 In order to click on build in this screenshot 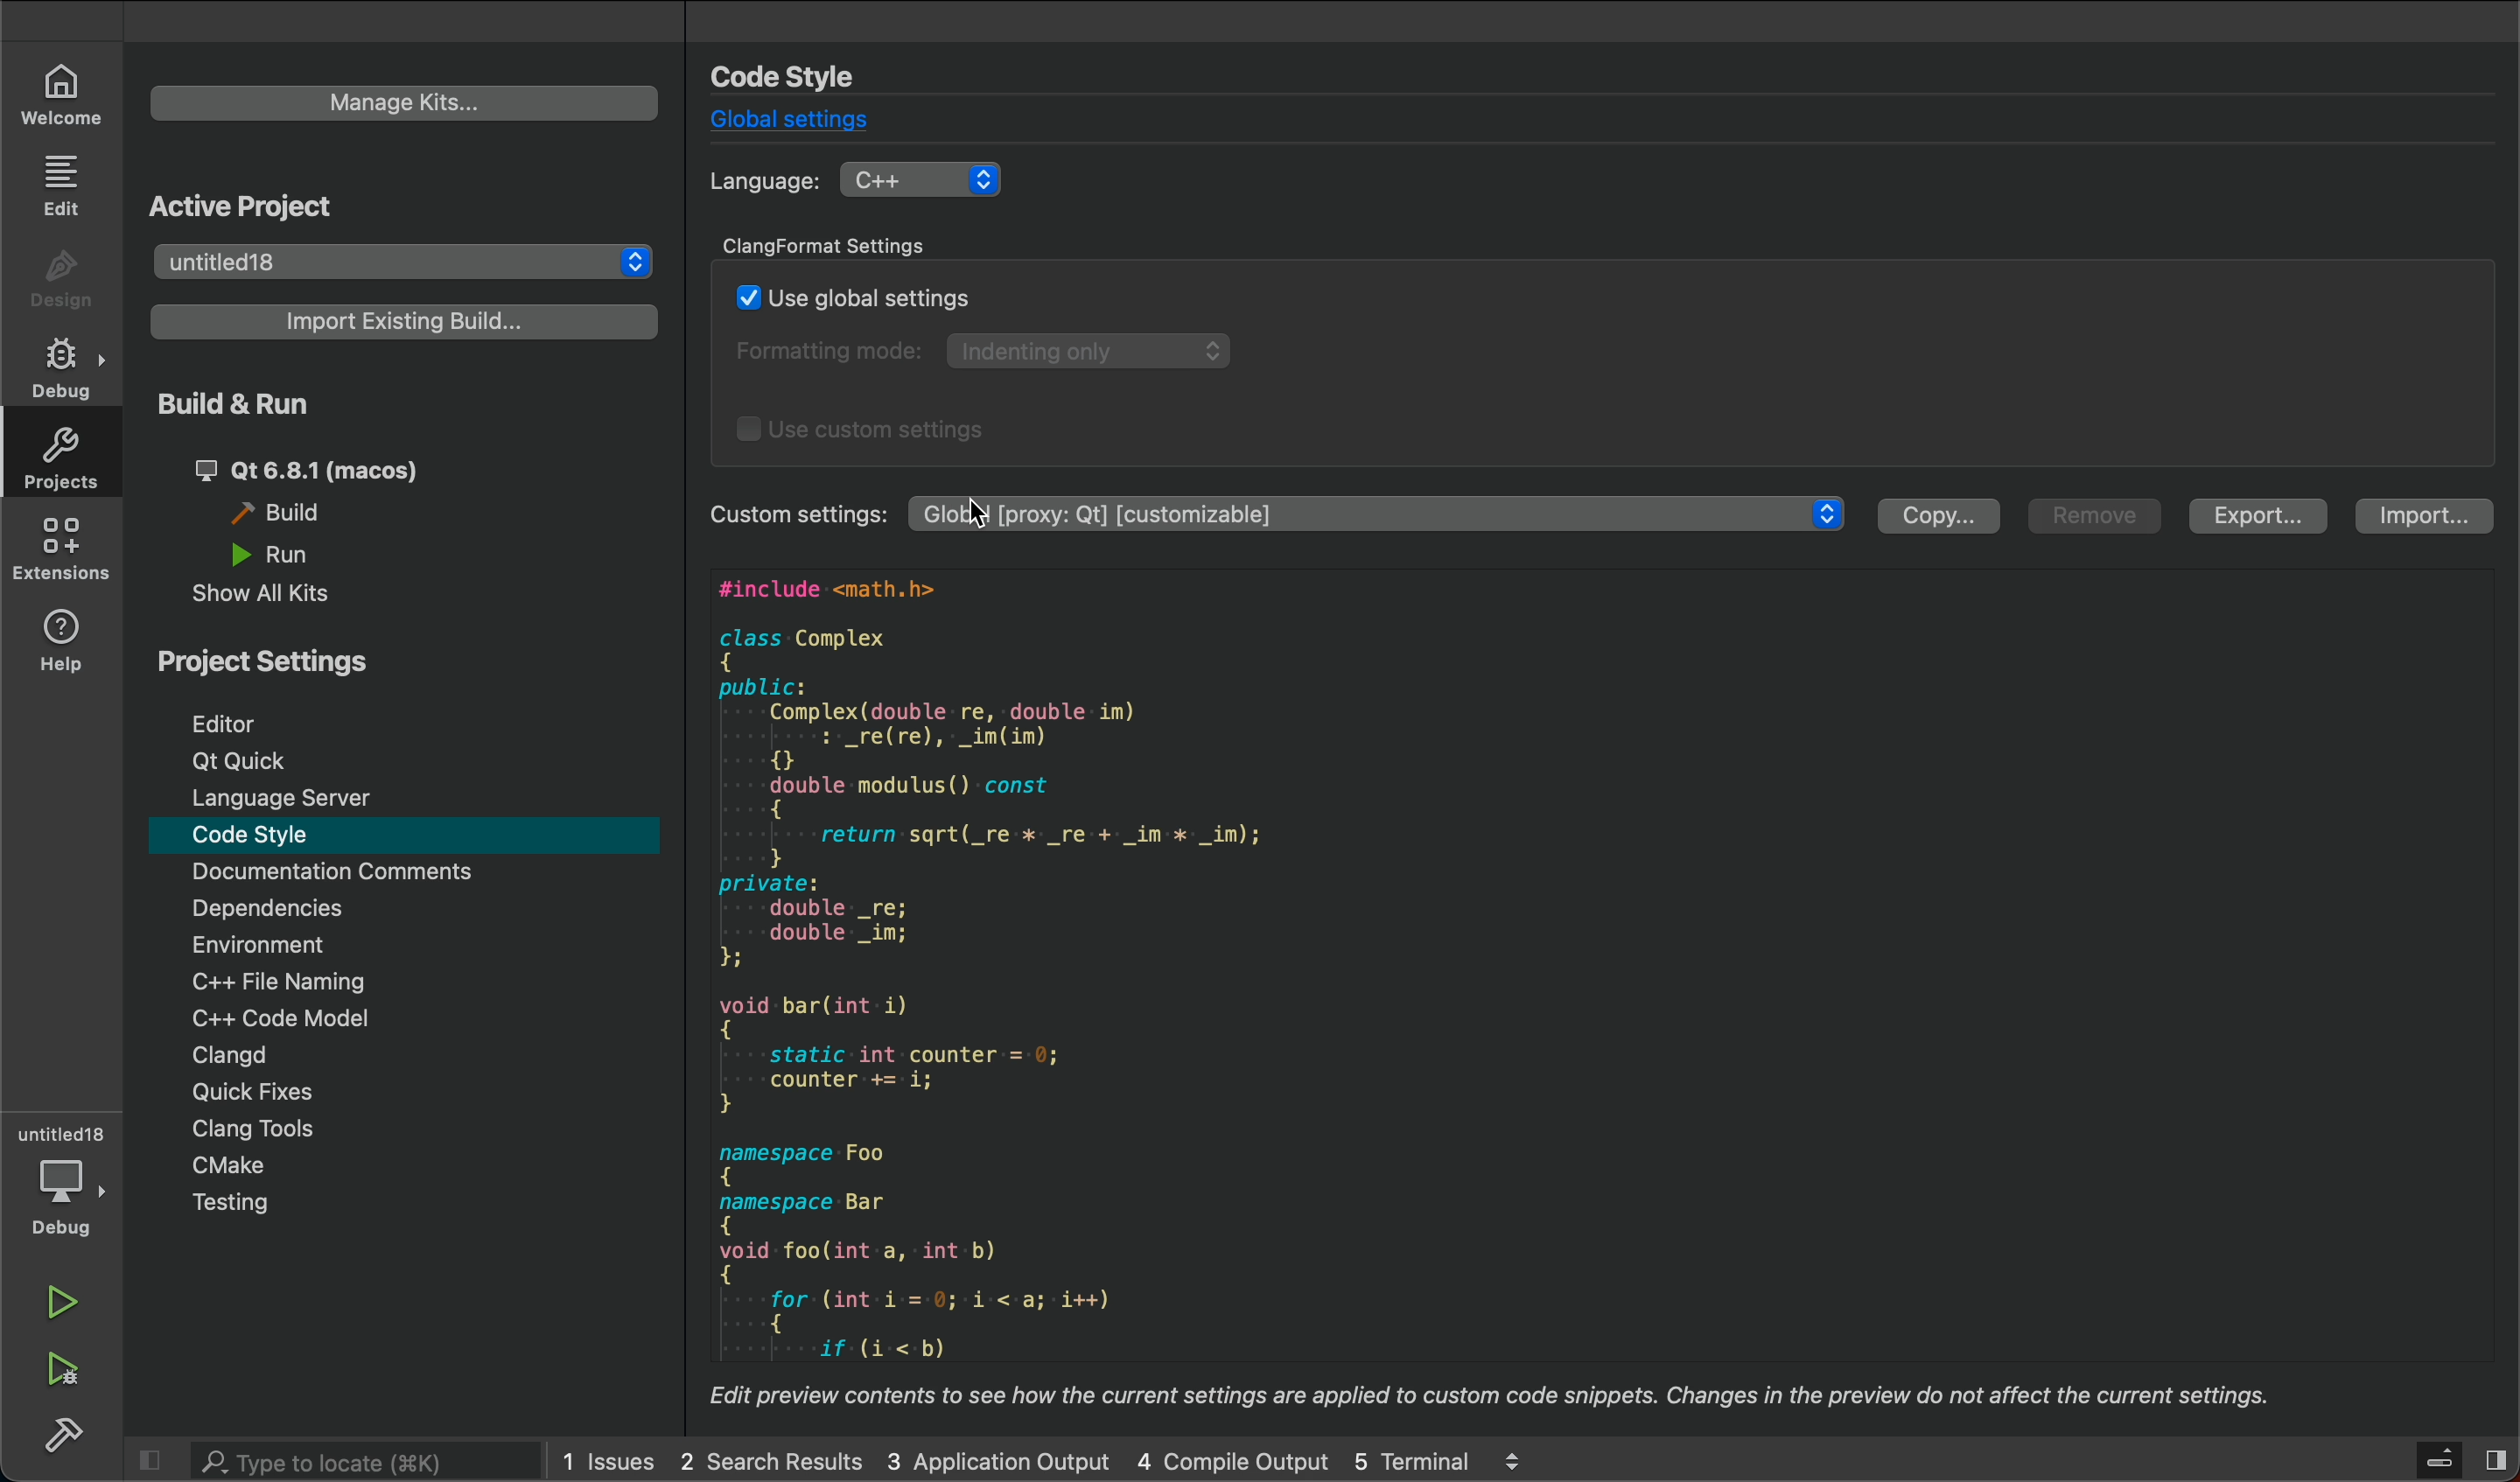, I will do `click(293, 516)`.